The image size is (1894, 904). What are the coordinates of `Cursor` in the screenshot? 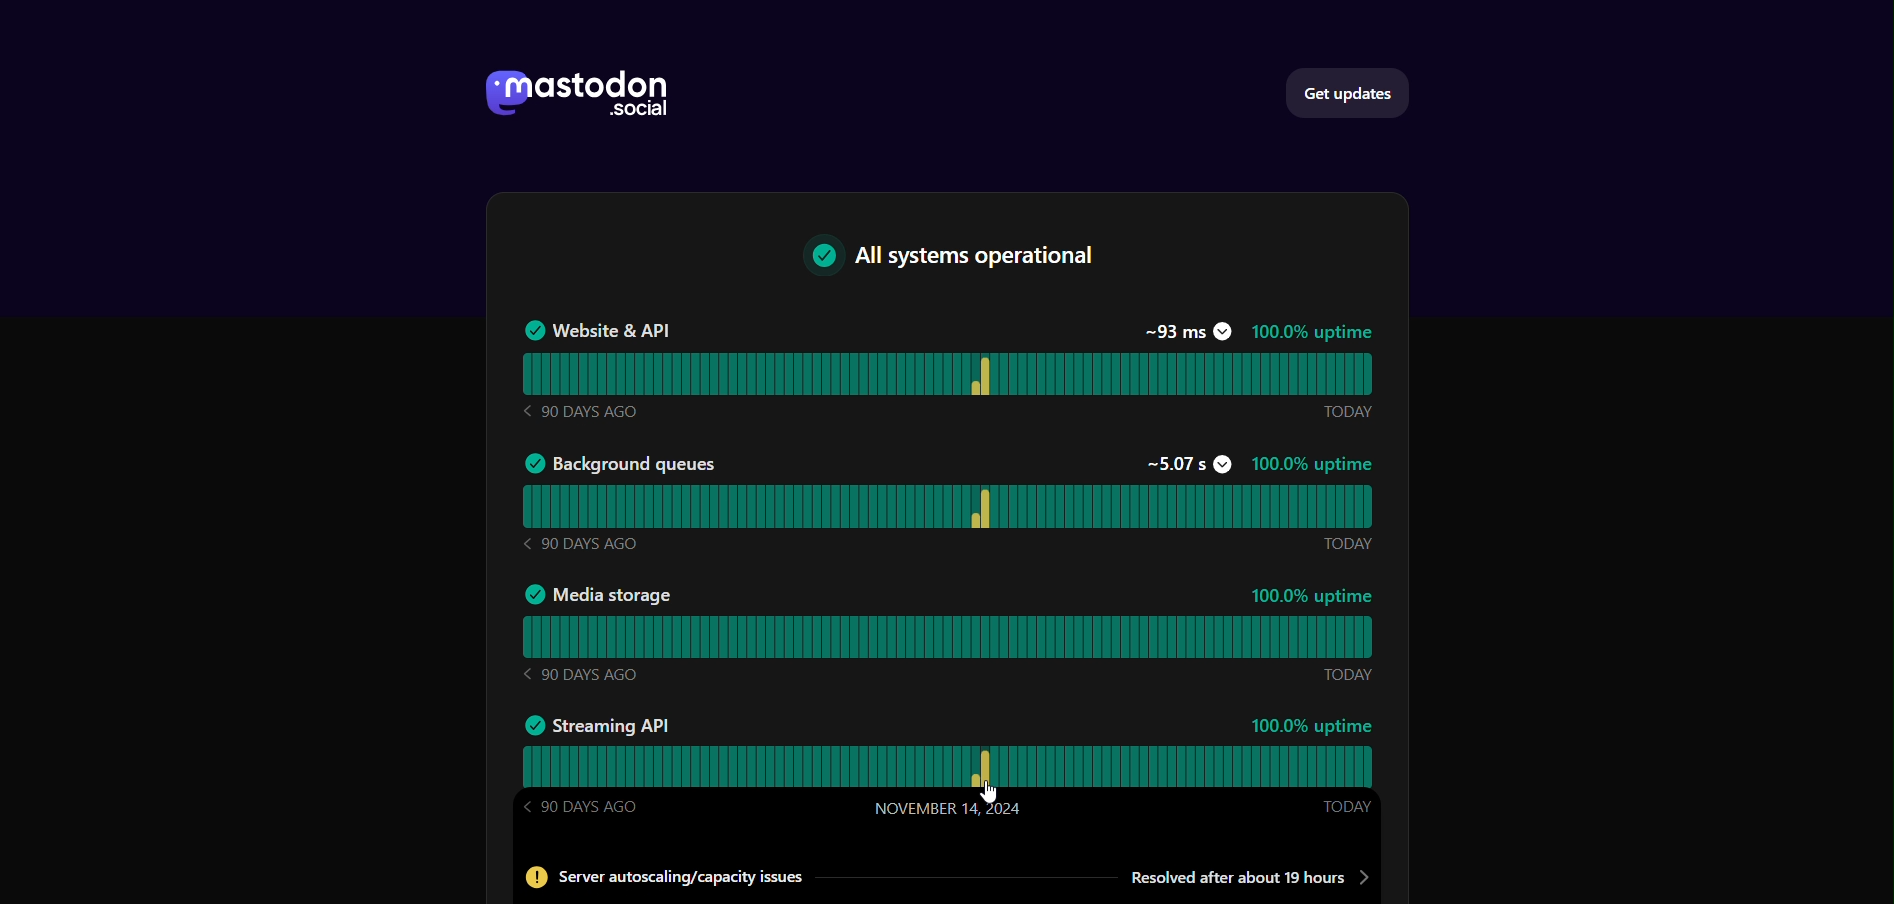 It's located at (991, 792).